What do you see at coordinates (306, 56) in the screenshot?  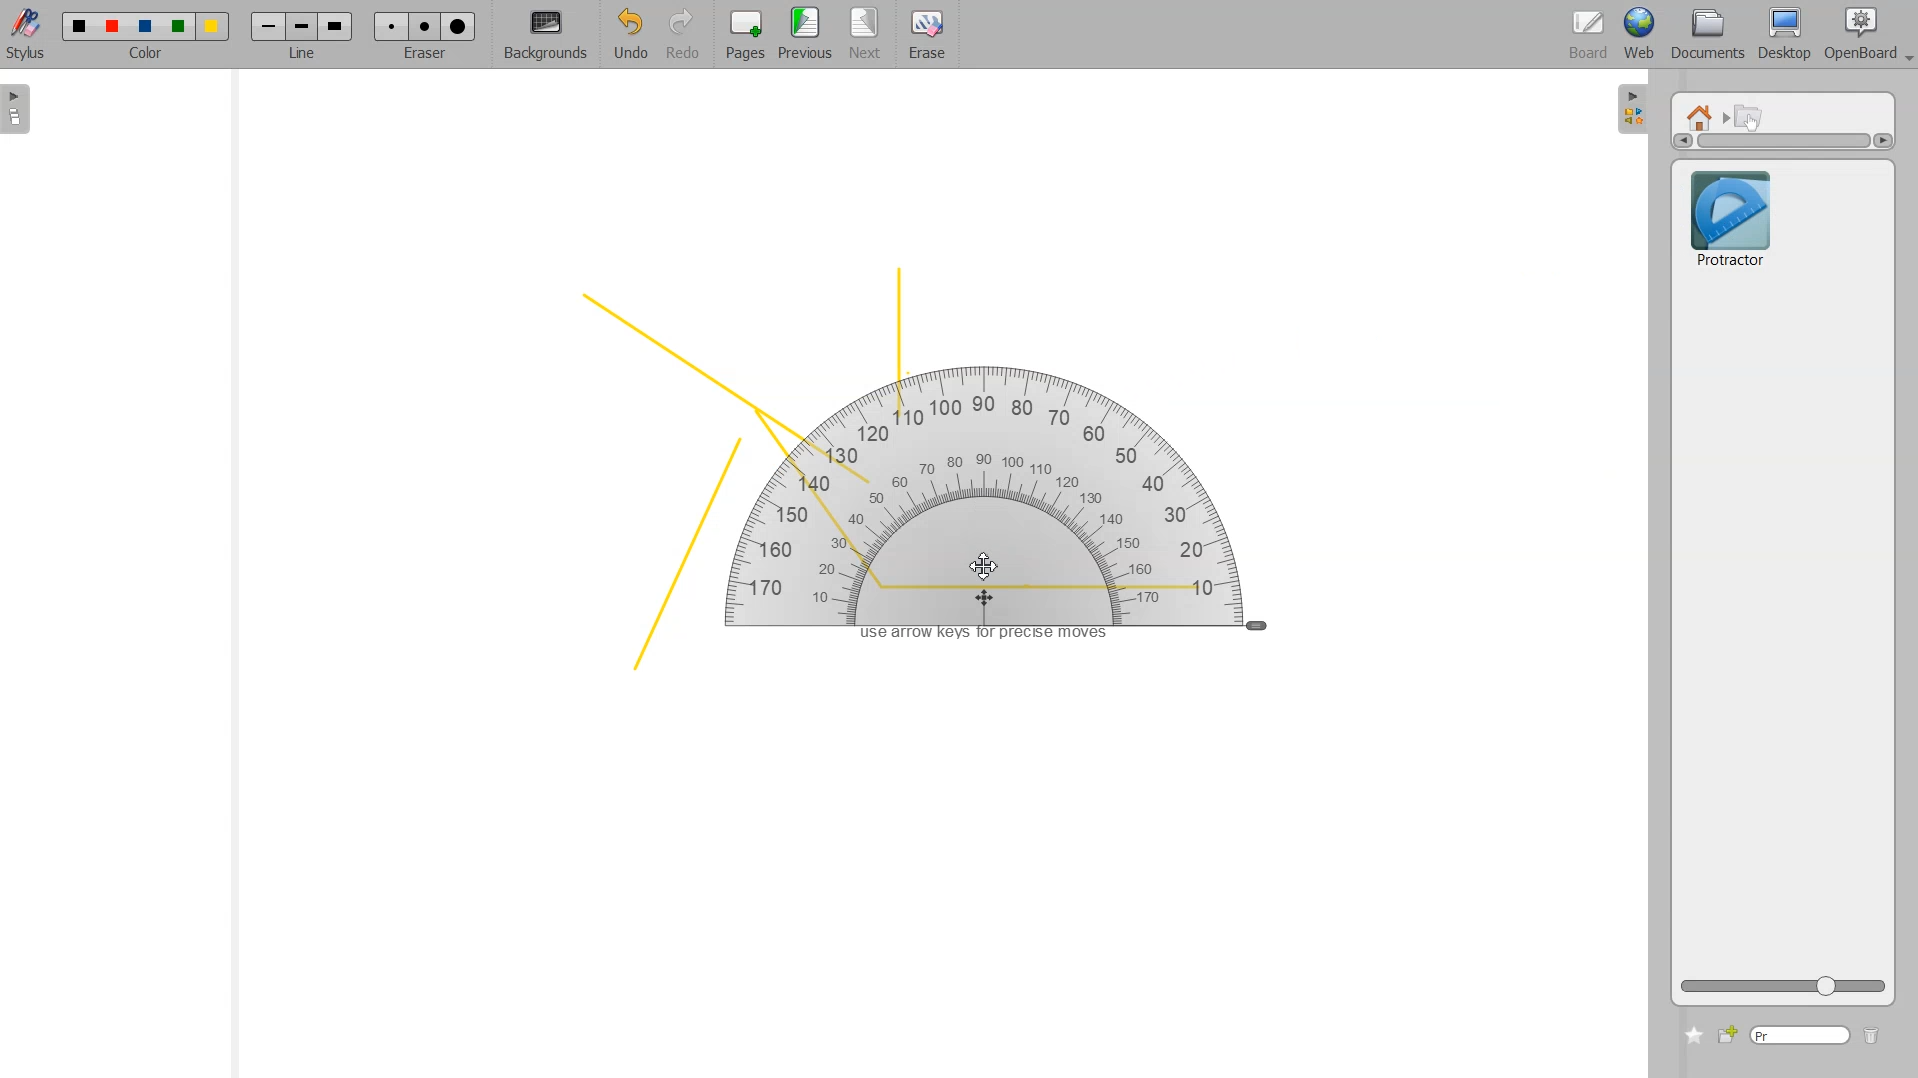 I see `line` at bounding box center [306, 56].